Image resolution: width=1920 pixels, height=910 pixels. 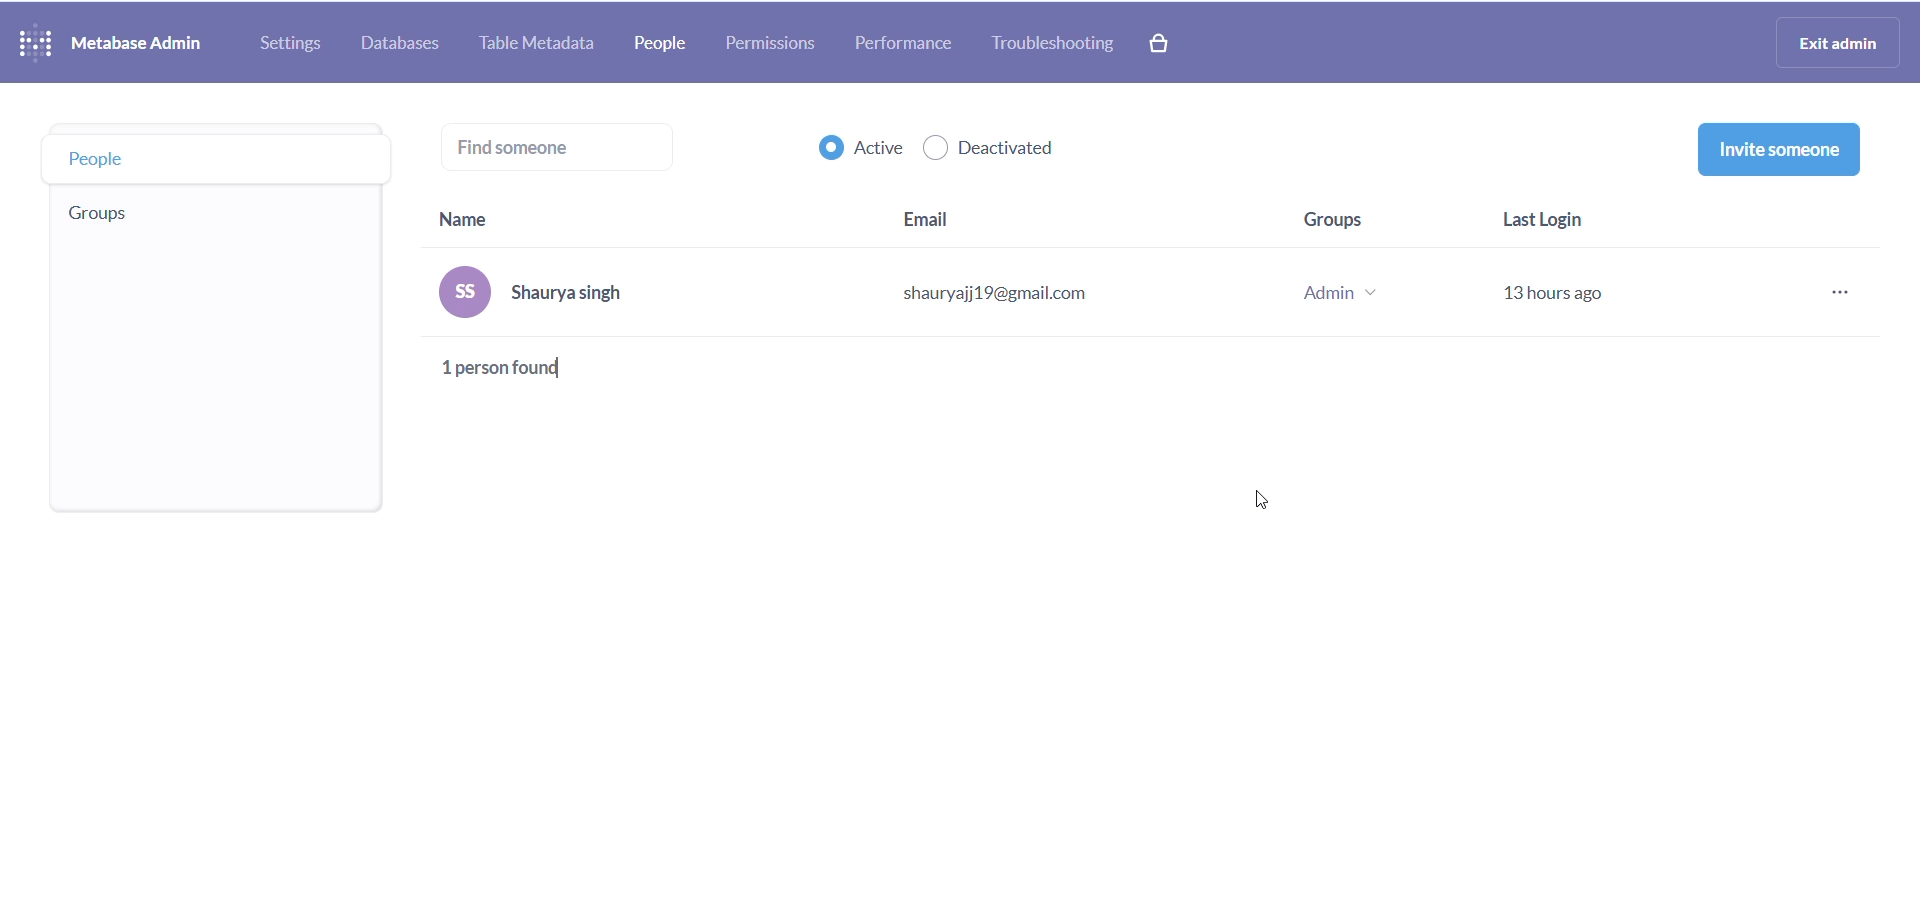 I want to click on active checkbox, so click(x=857, y=149).